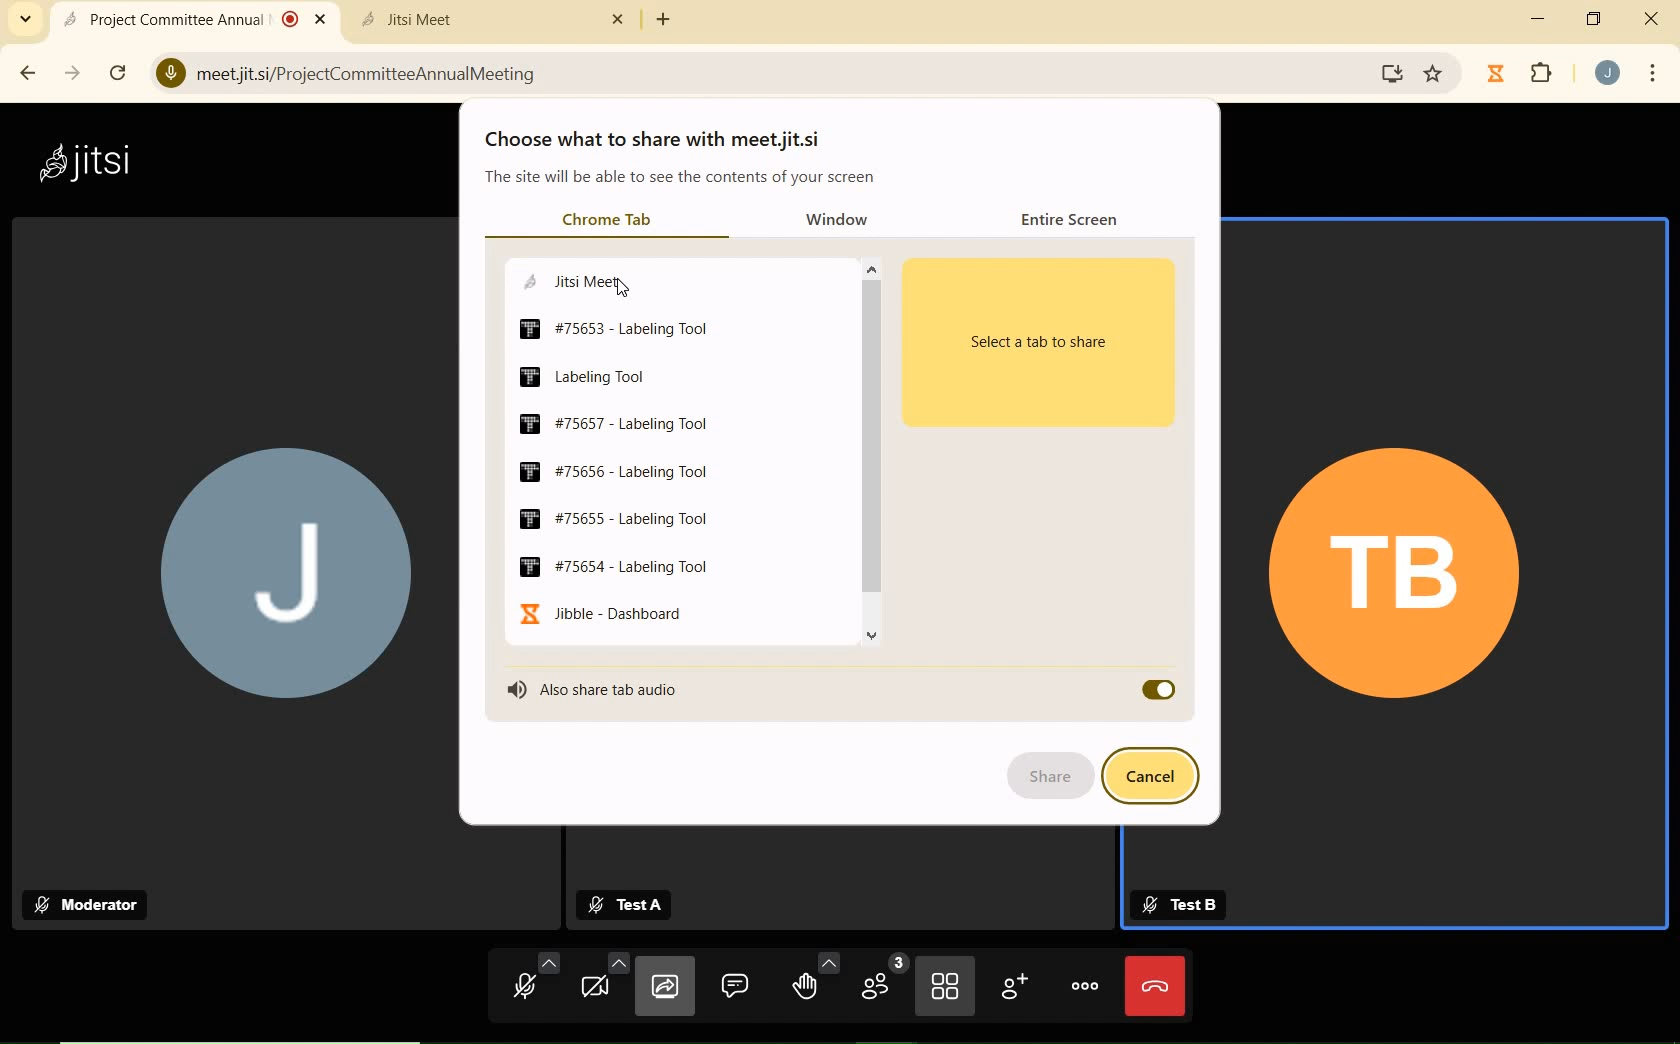 The height and width of the screenshot is (1044, 1680). What do you see at coordinates (603, 375) in the screenshot?
I see ` Labeling Tool` at bounding box center [603, 375].